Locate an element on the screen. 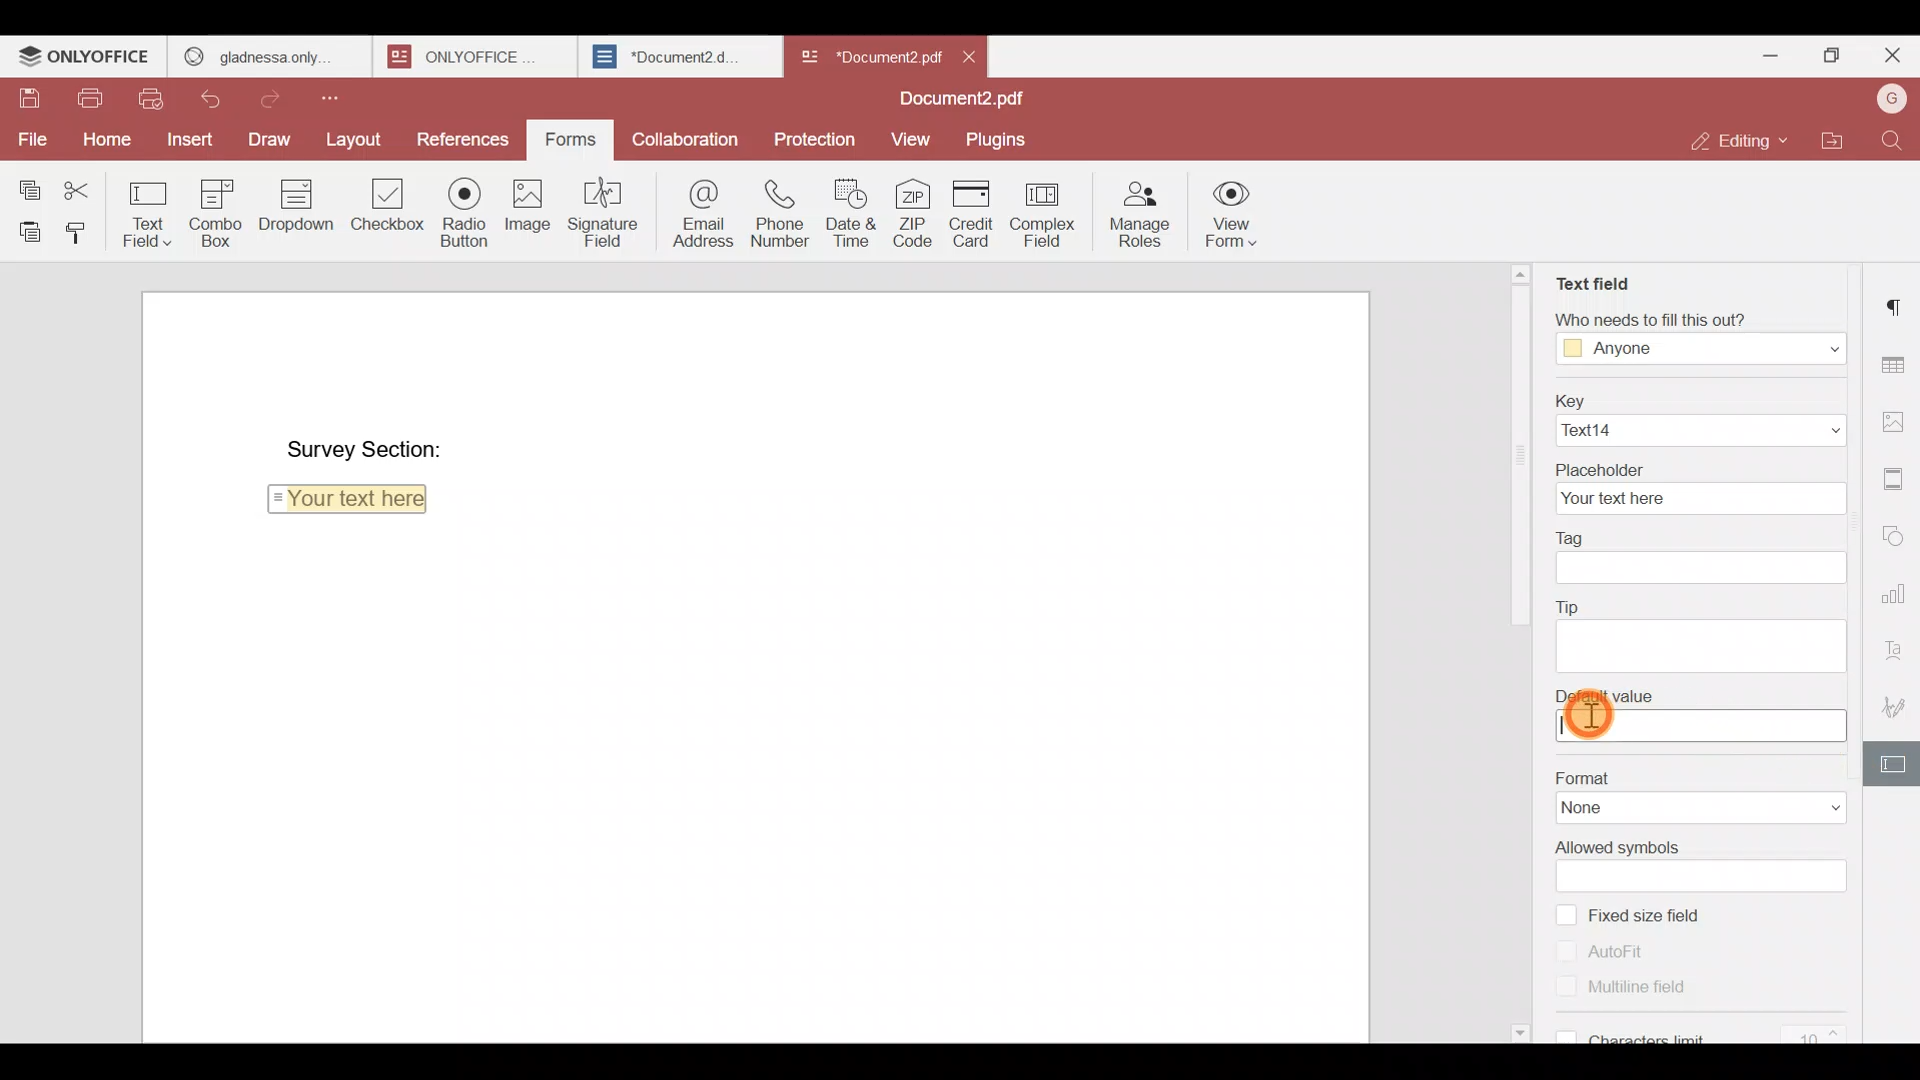 The width and height of the screenshot is (1920, 1080). Fixed size field is located at coordinates (1655, 913).